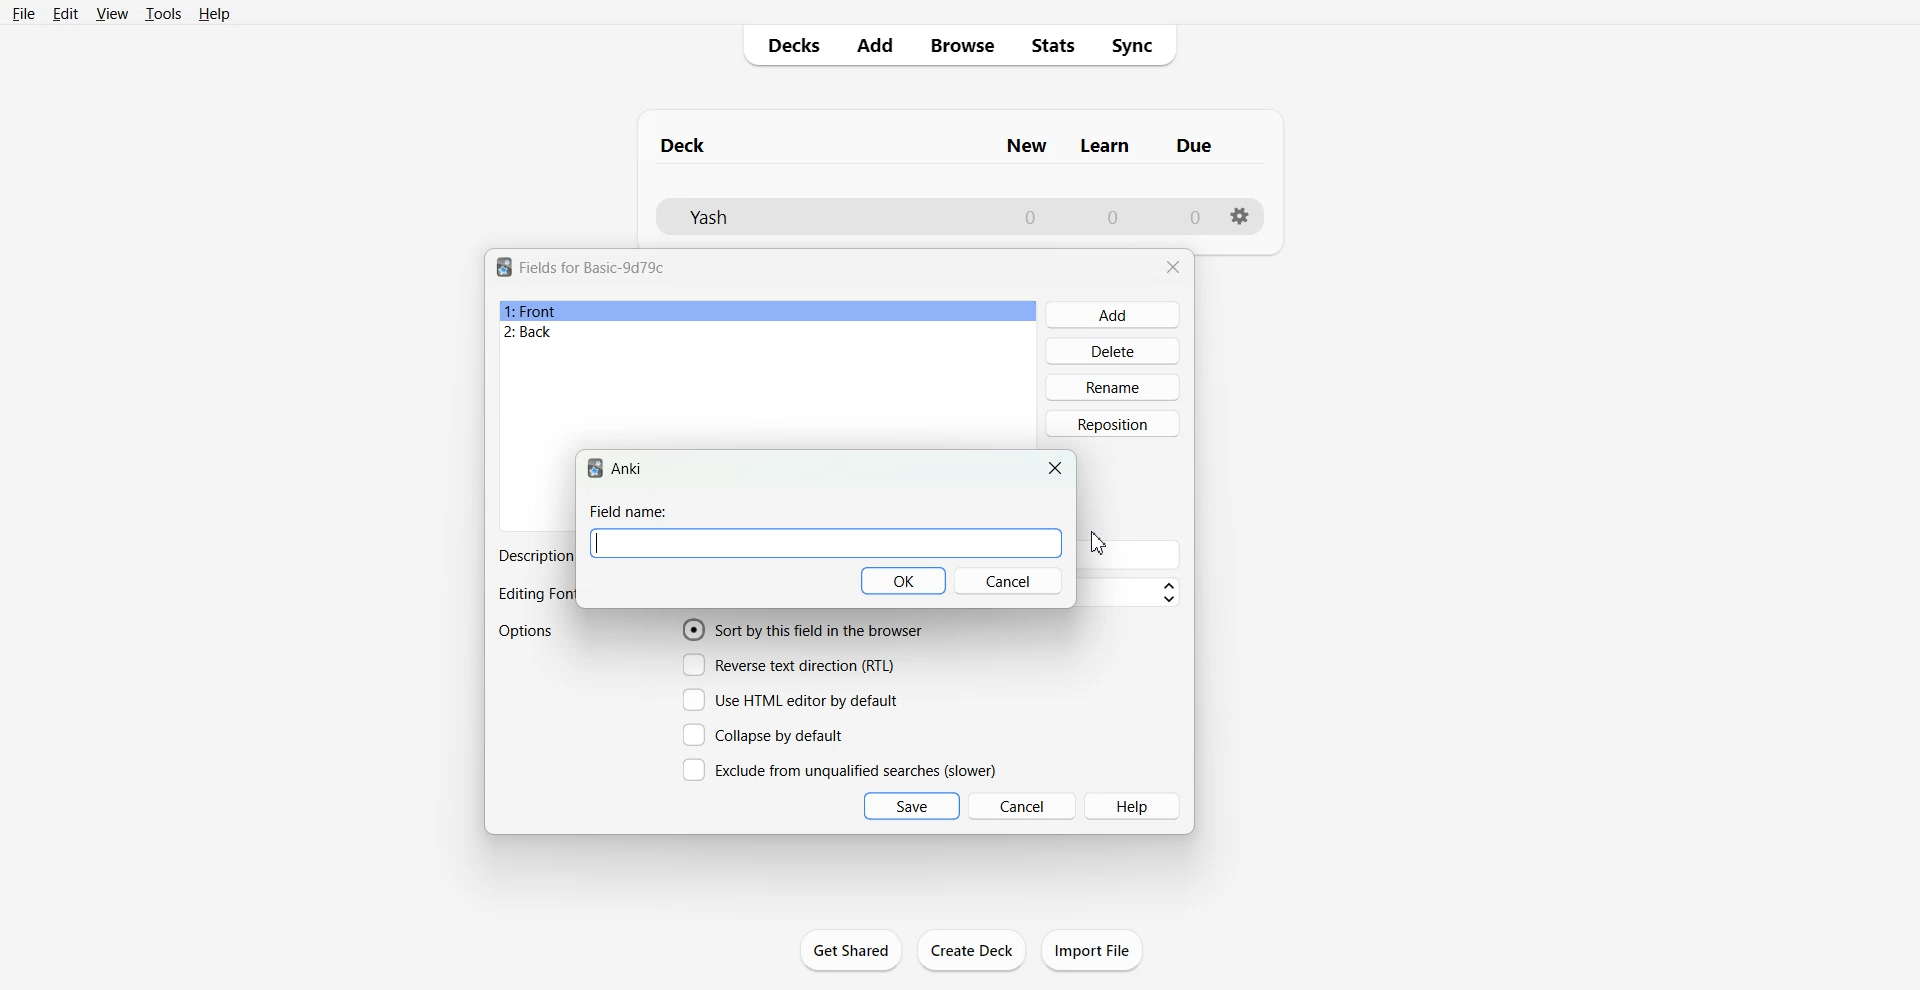 The width and height of the screenshot is (1920, 990). What do you see at coordinates (912, 806) in the screenshot?
I see `Save` at bounding box center [912, 806].